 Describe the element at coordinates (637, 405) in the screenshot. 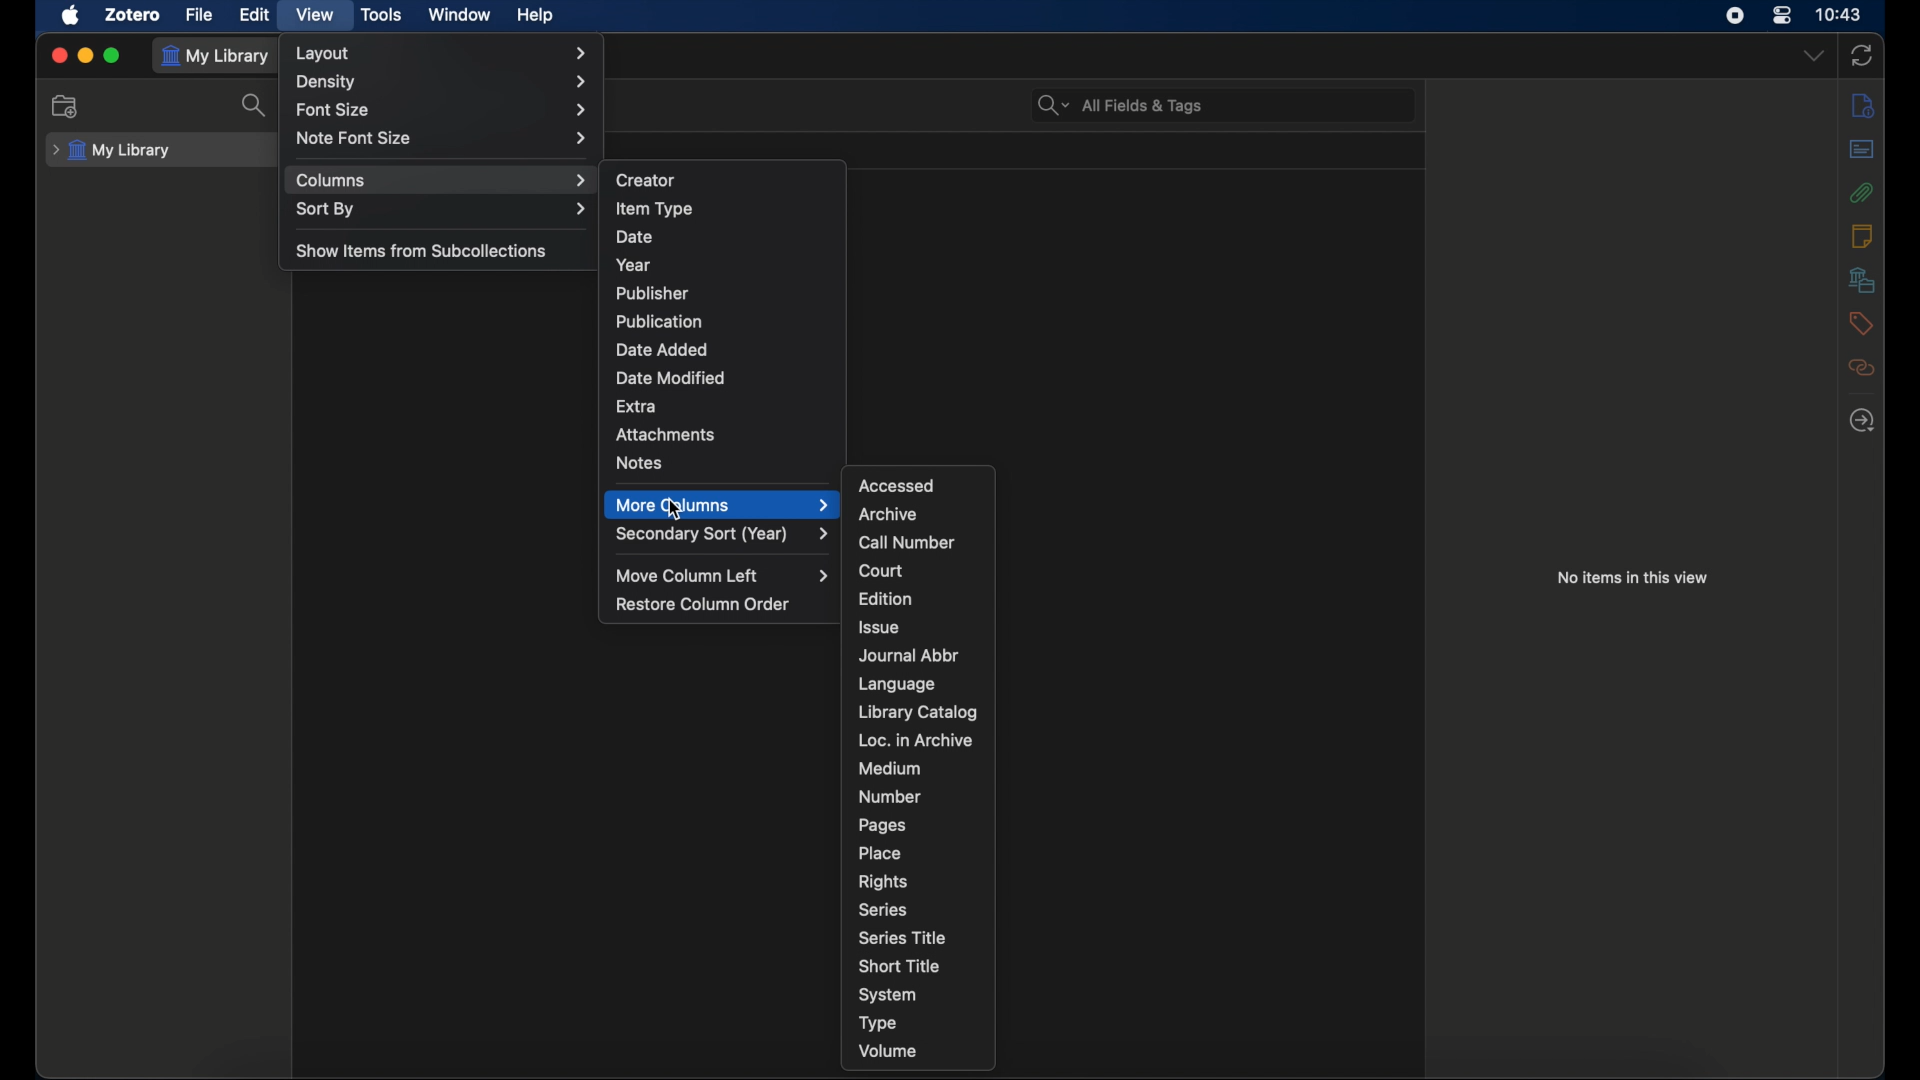

I see `extra` at that location.